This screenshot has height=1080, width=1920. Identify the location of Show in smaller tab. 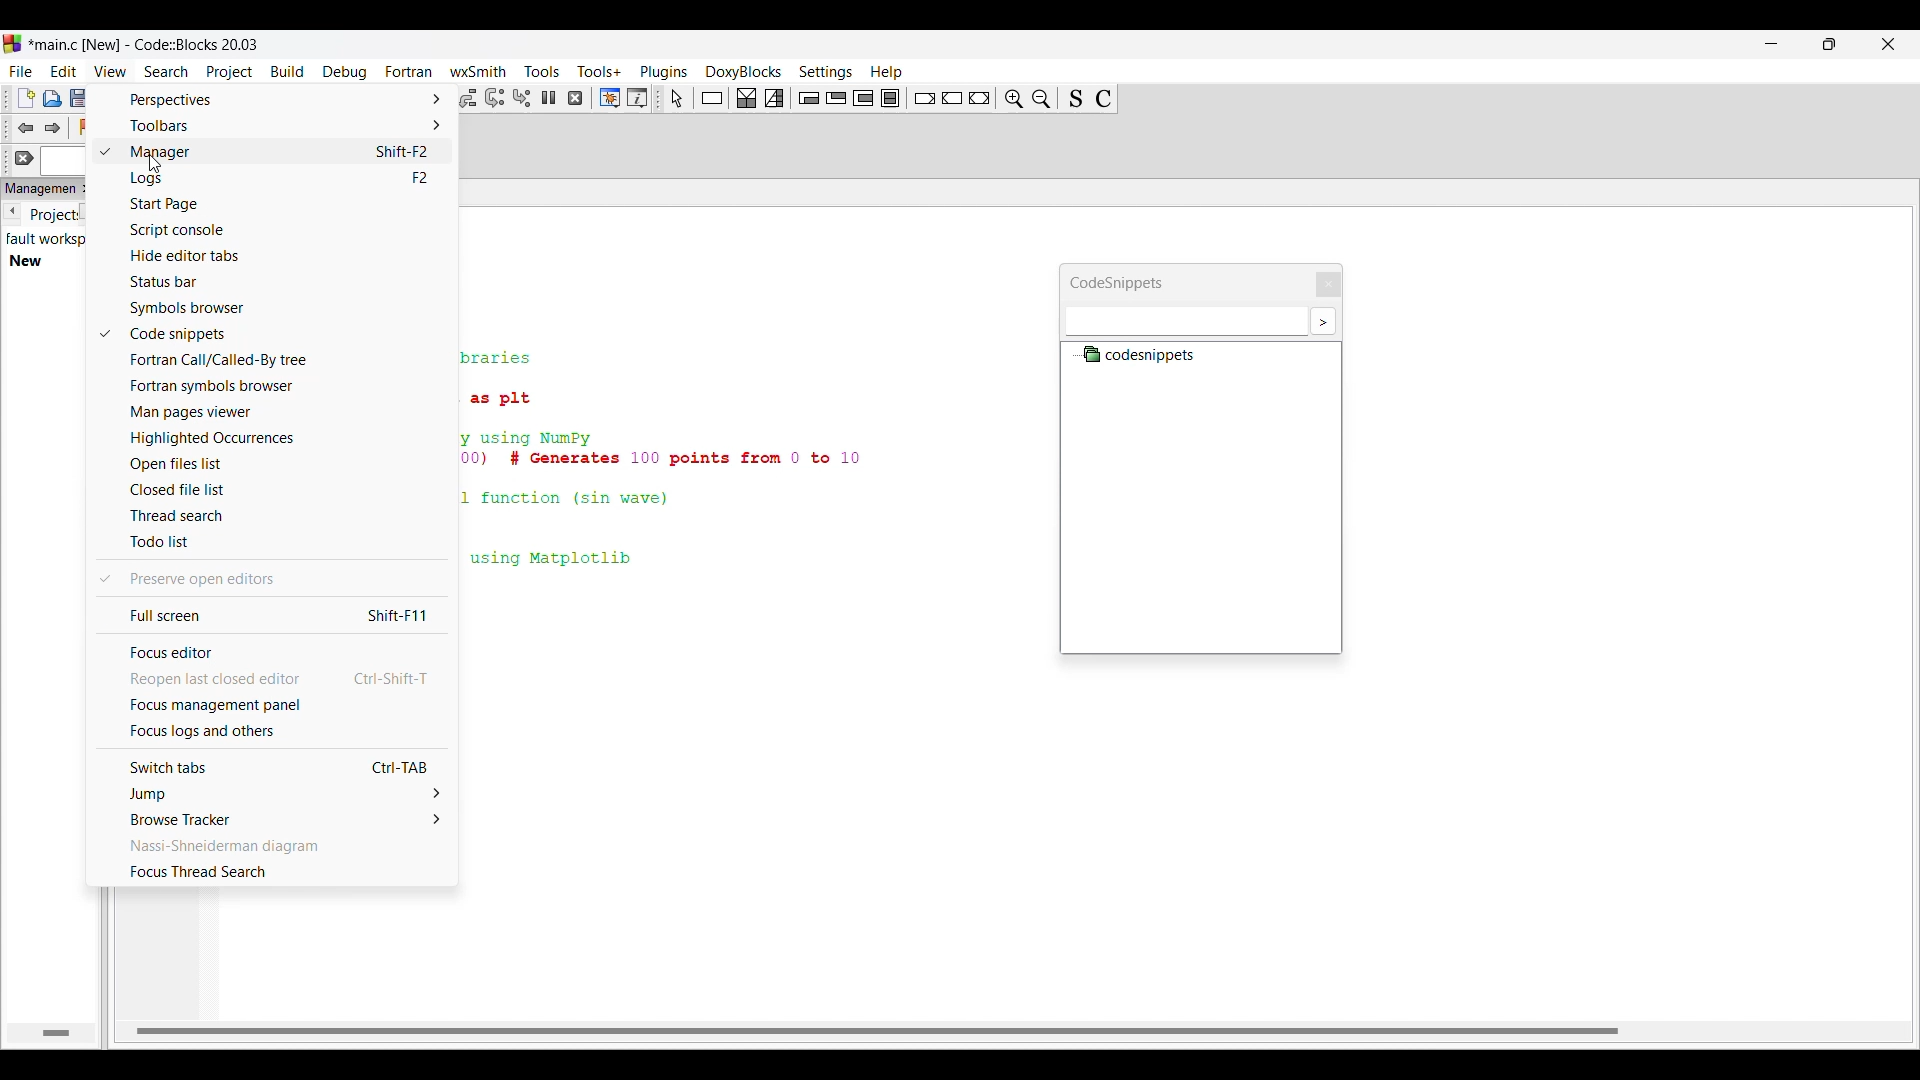
(1829, 44).